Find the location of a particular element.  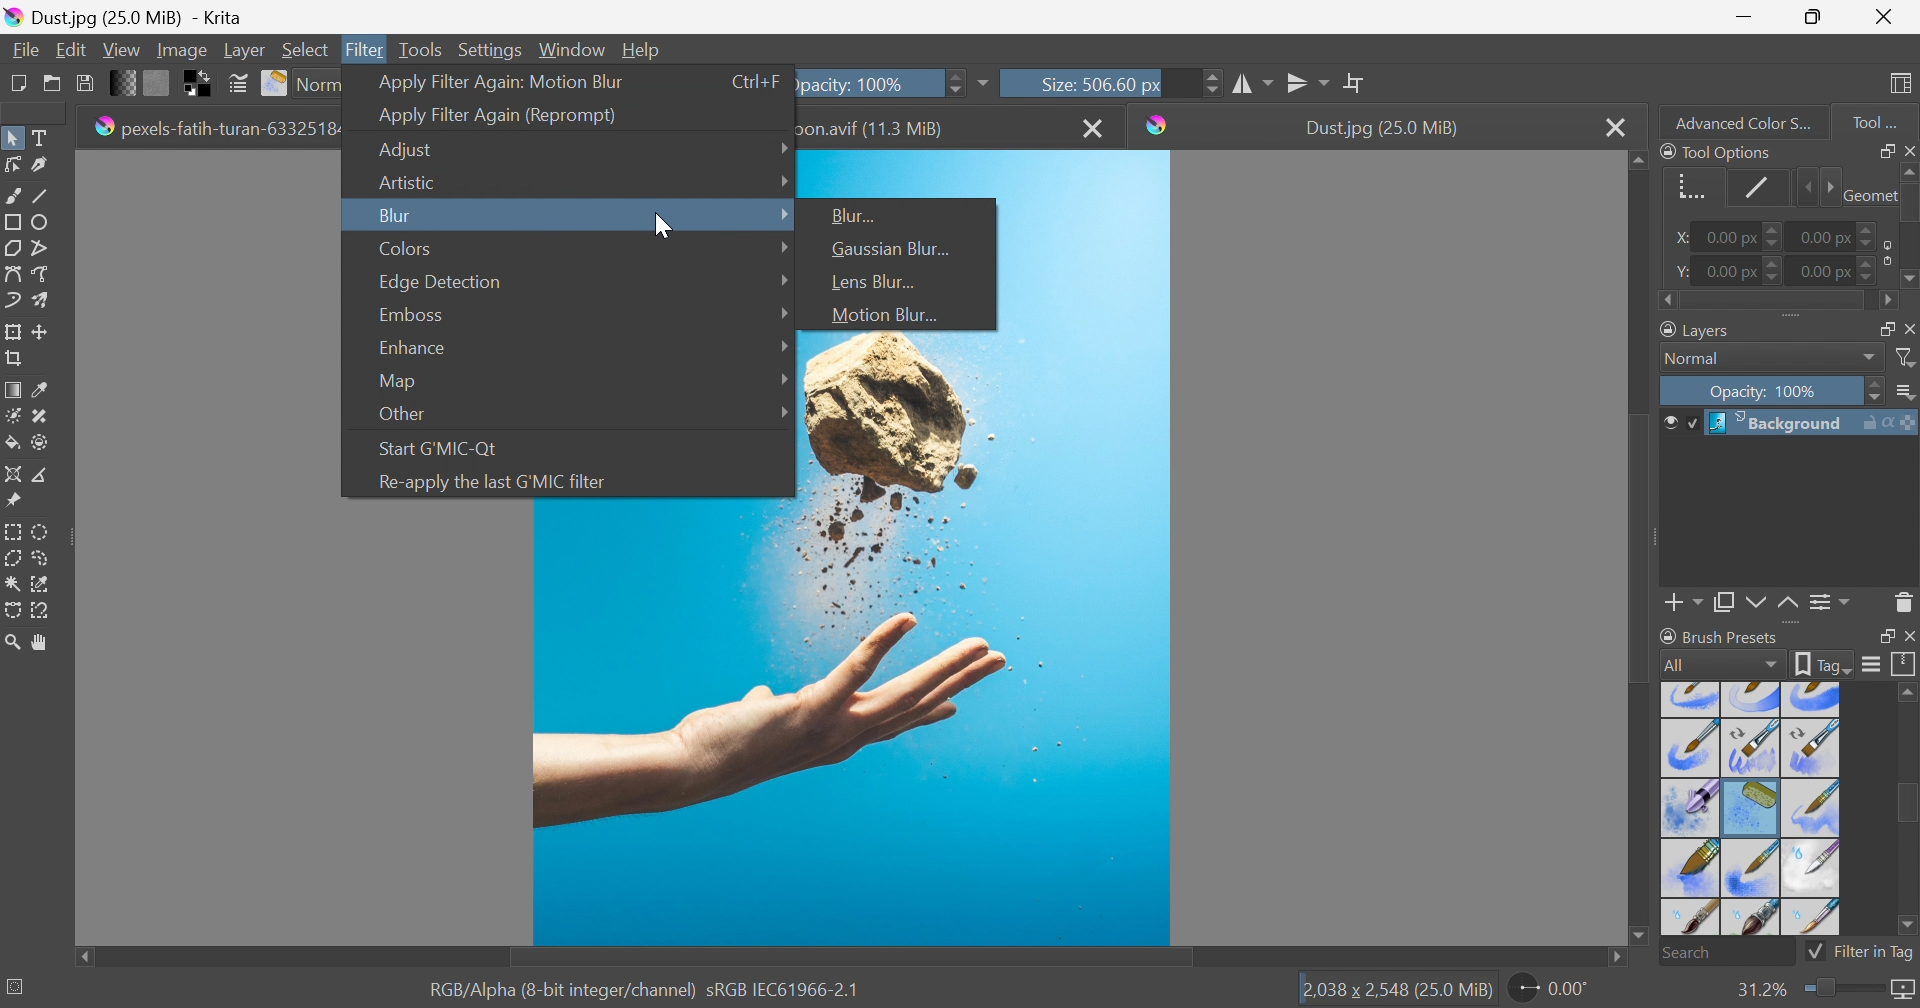

Slider is located at coordinates (1816, 188).